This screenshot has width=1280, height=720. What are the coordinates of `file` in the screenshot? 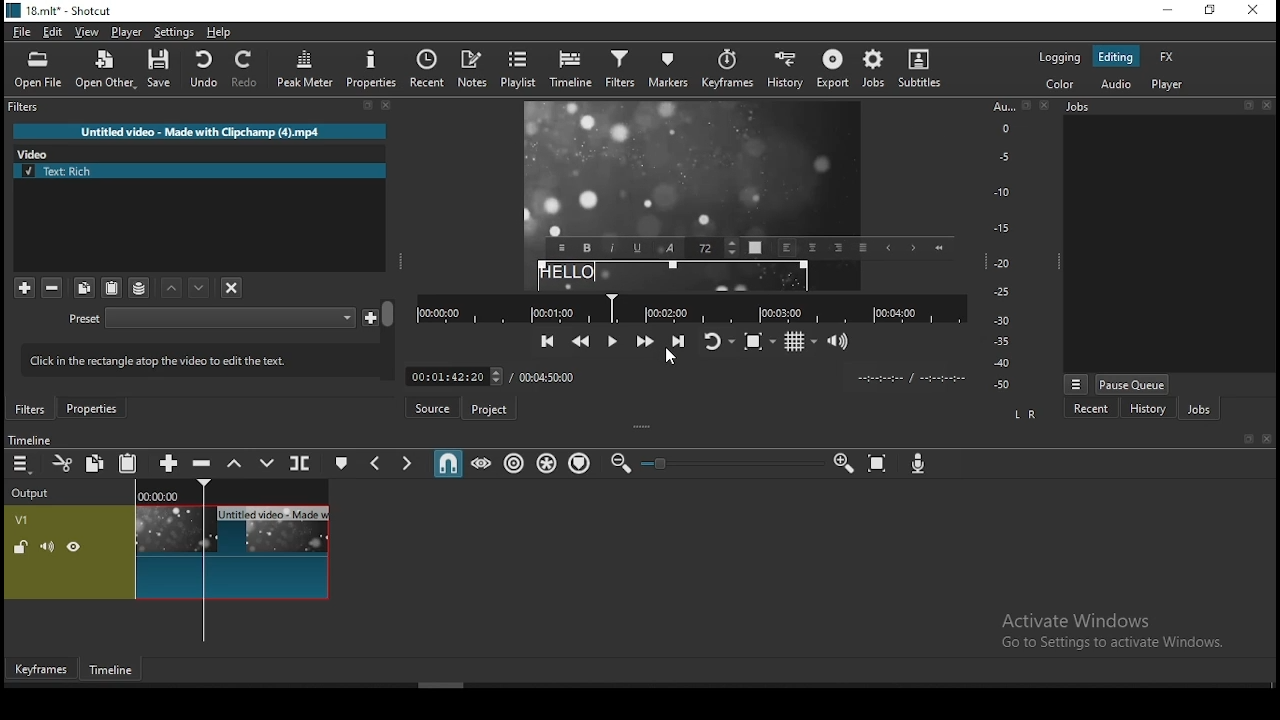 It's located at (22, 33).